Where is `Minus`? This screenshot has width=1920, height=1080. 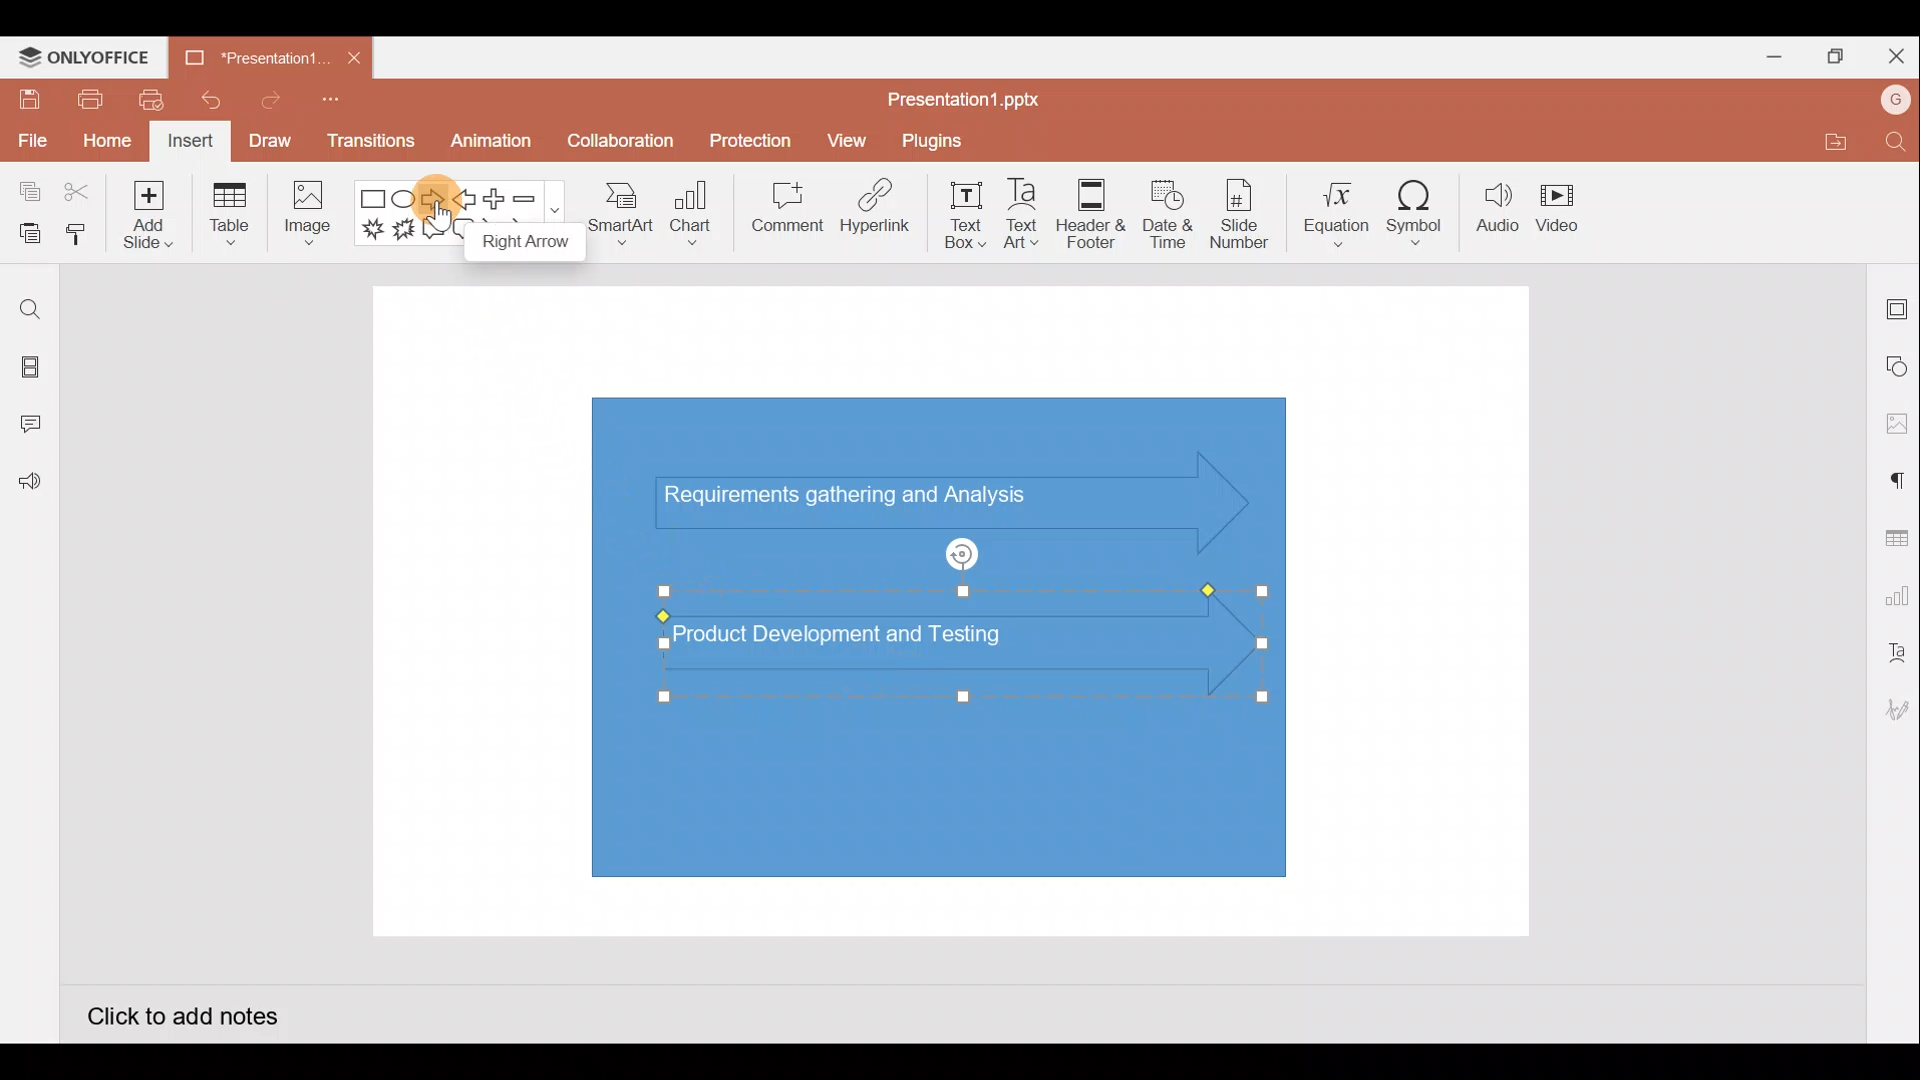
Minus is located at coordinates (535, 198).